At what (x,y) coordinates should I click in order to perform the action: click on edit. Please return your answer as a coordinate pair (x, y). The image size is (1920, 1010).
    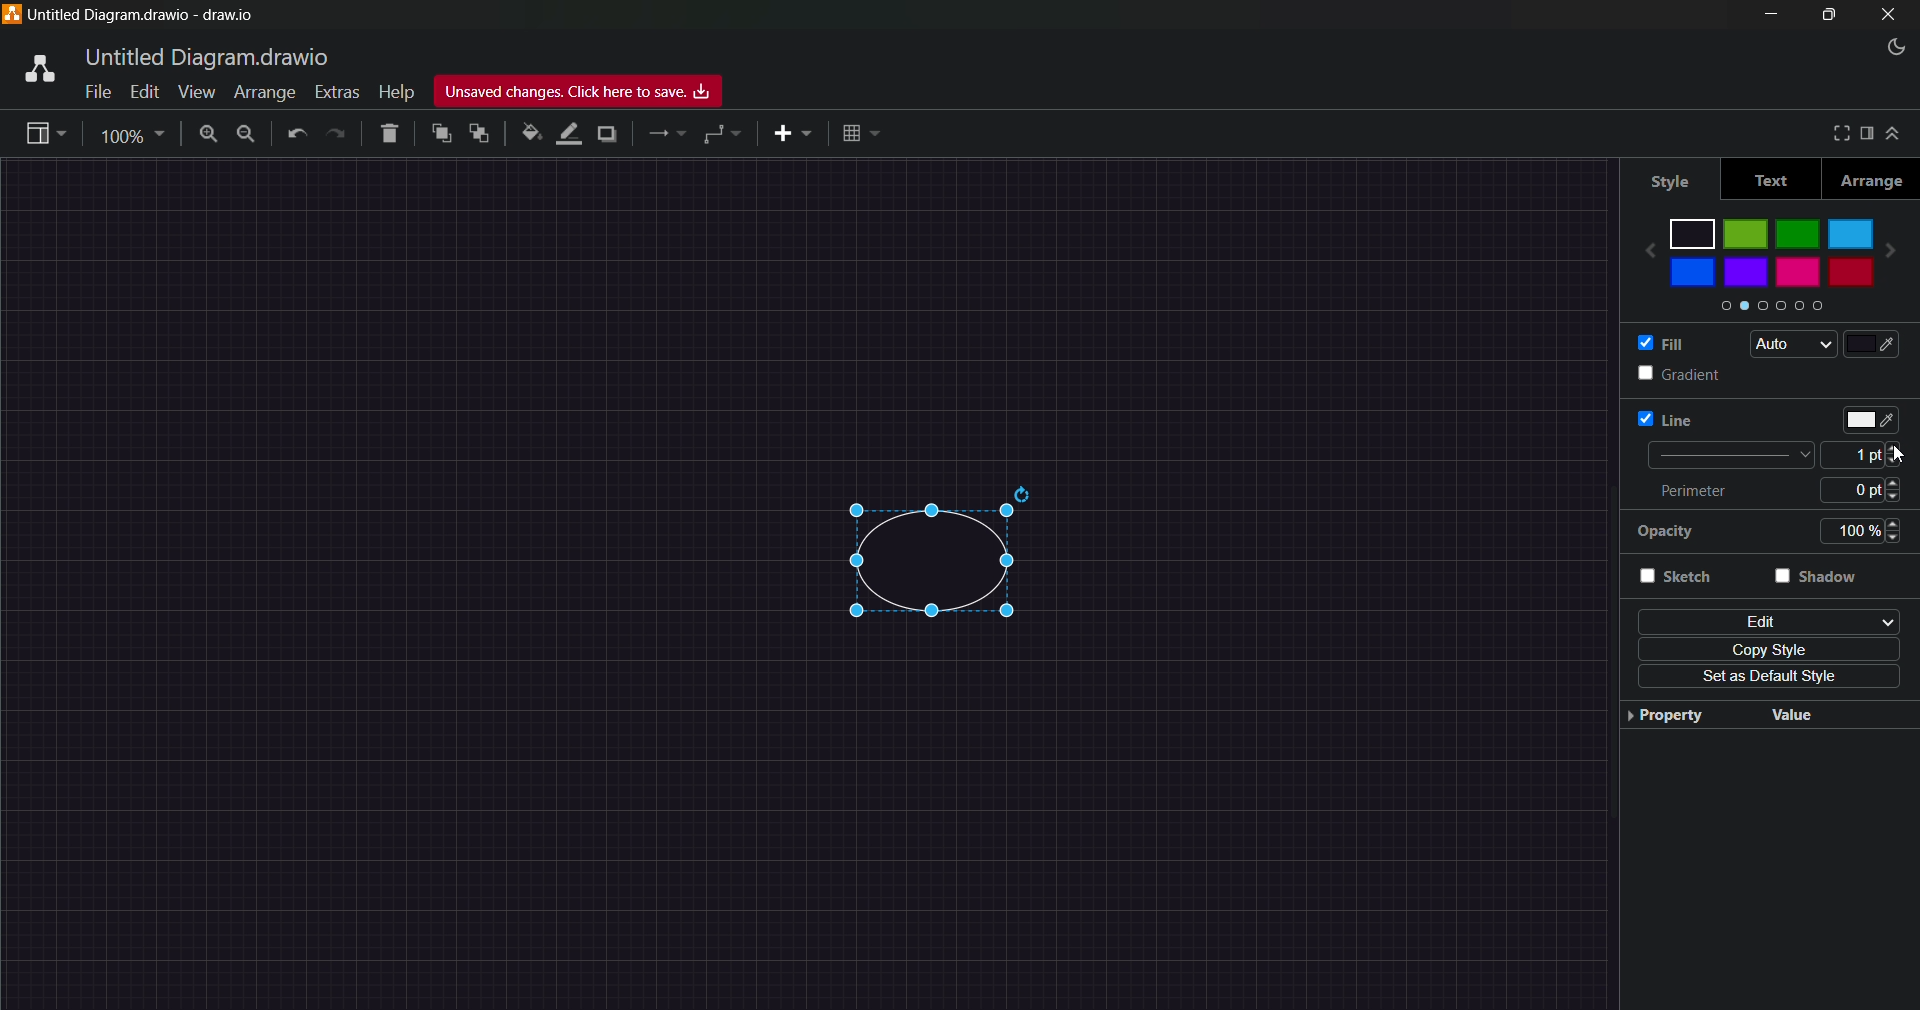
    Looking at the image, I should click on (145, 92).